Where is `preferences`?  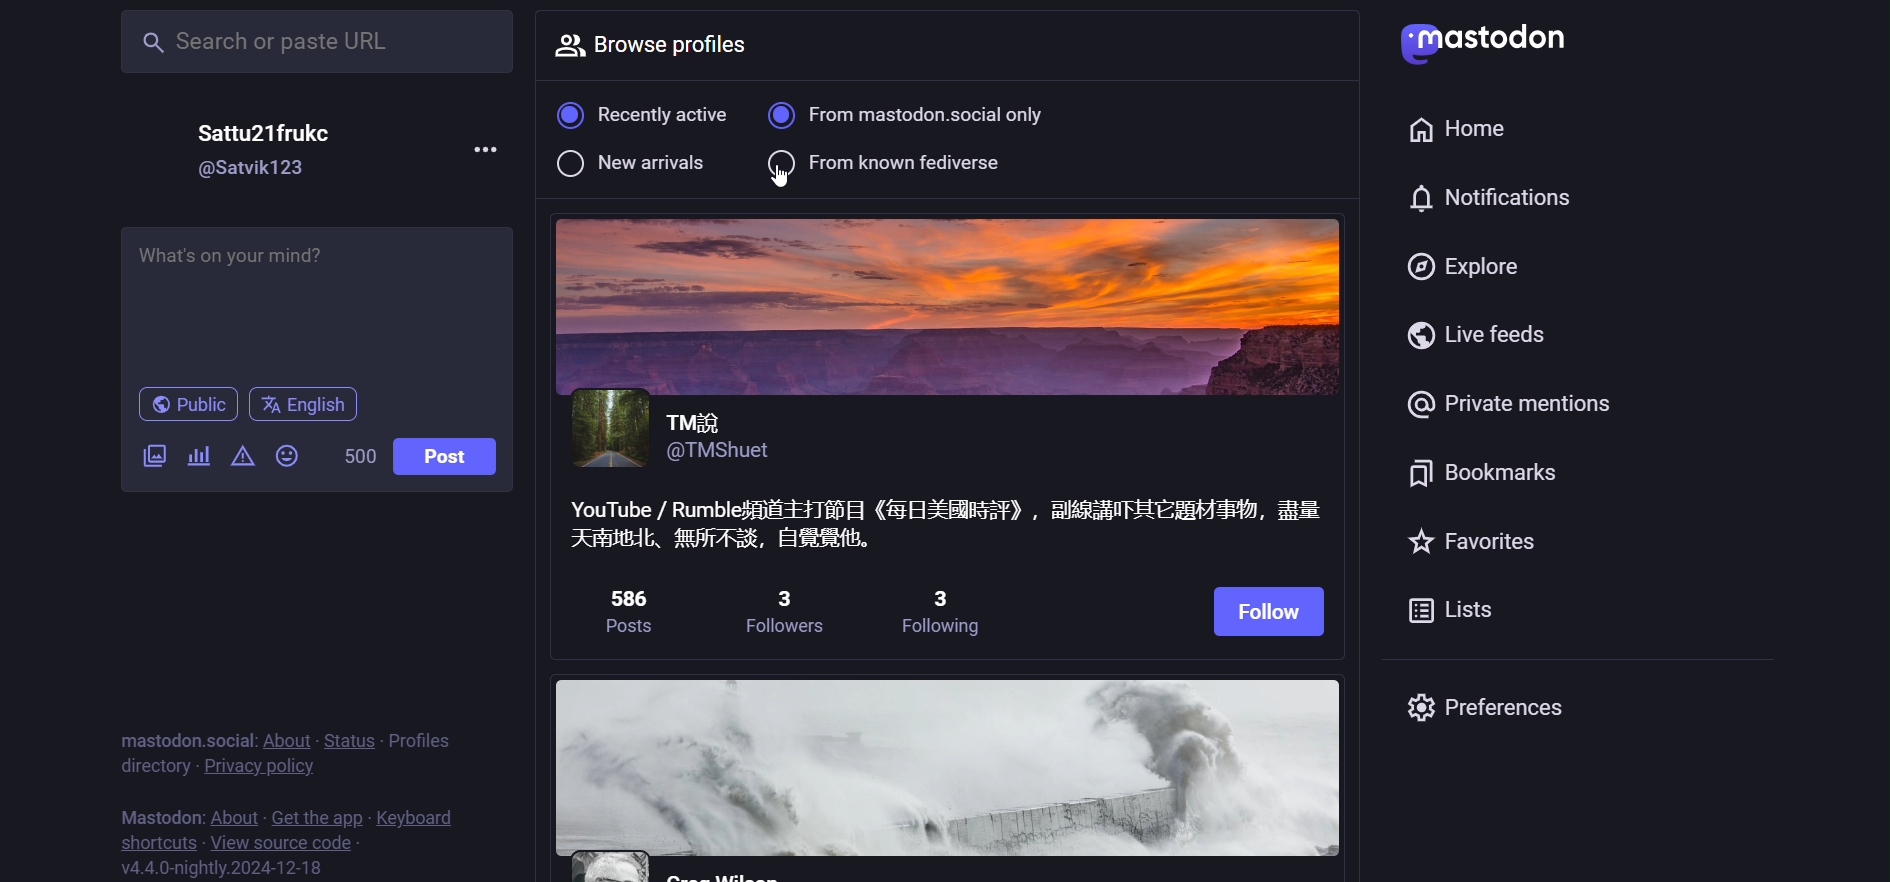 preferences is located at coordinates (1501, 705).